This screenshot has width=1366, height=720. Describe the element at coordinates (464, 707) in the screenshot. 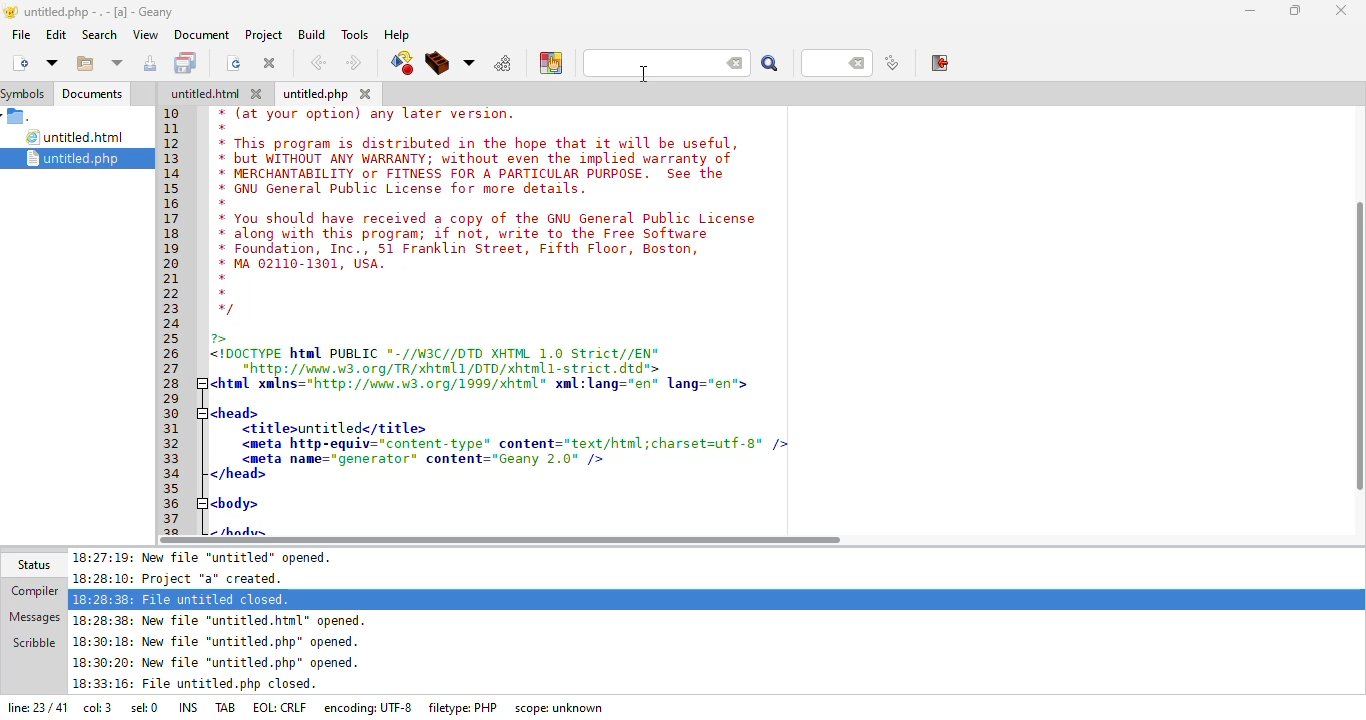

I see `filetype: php` at that location.